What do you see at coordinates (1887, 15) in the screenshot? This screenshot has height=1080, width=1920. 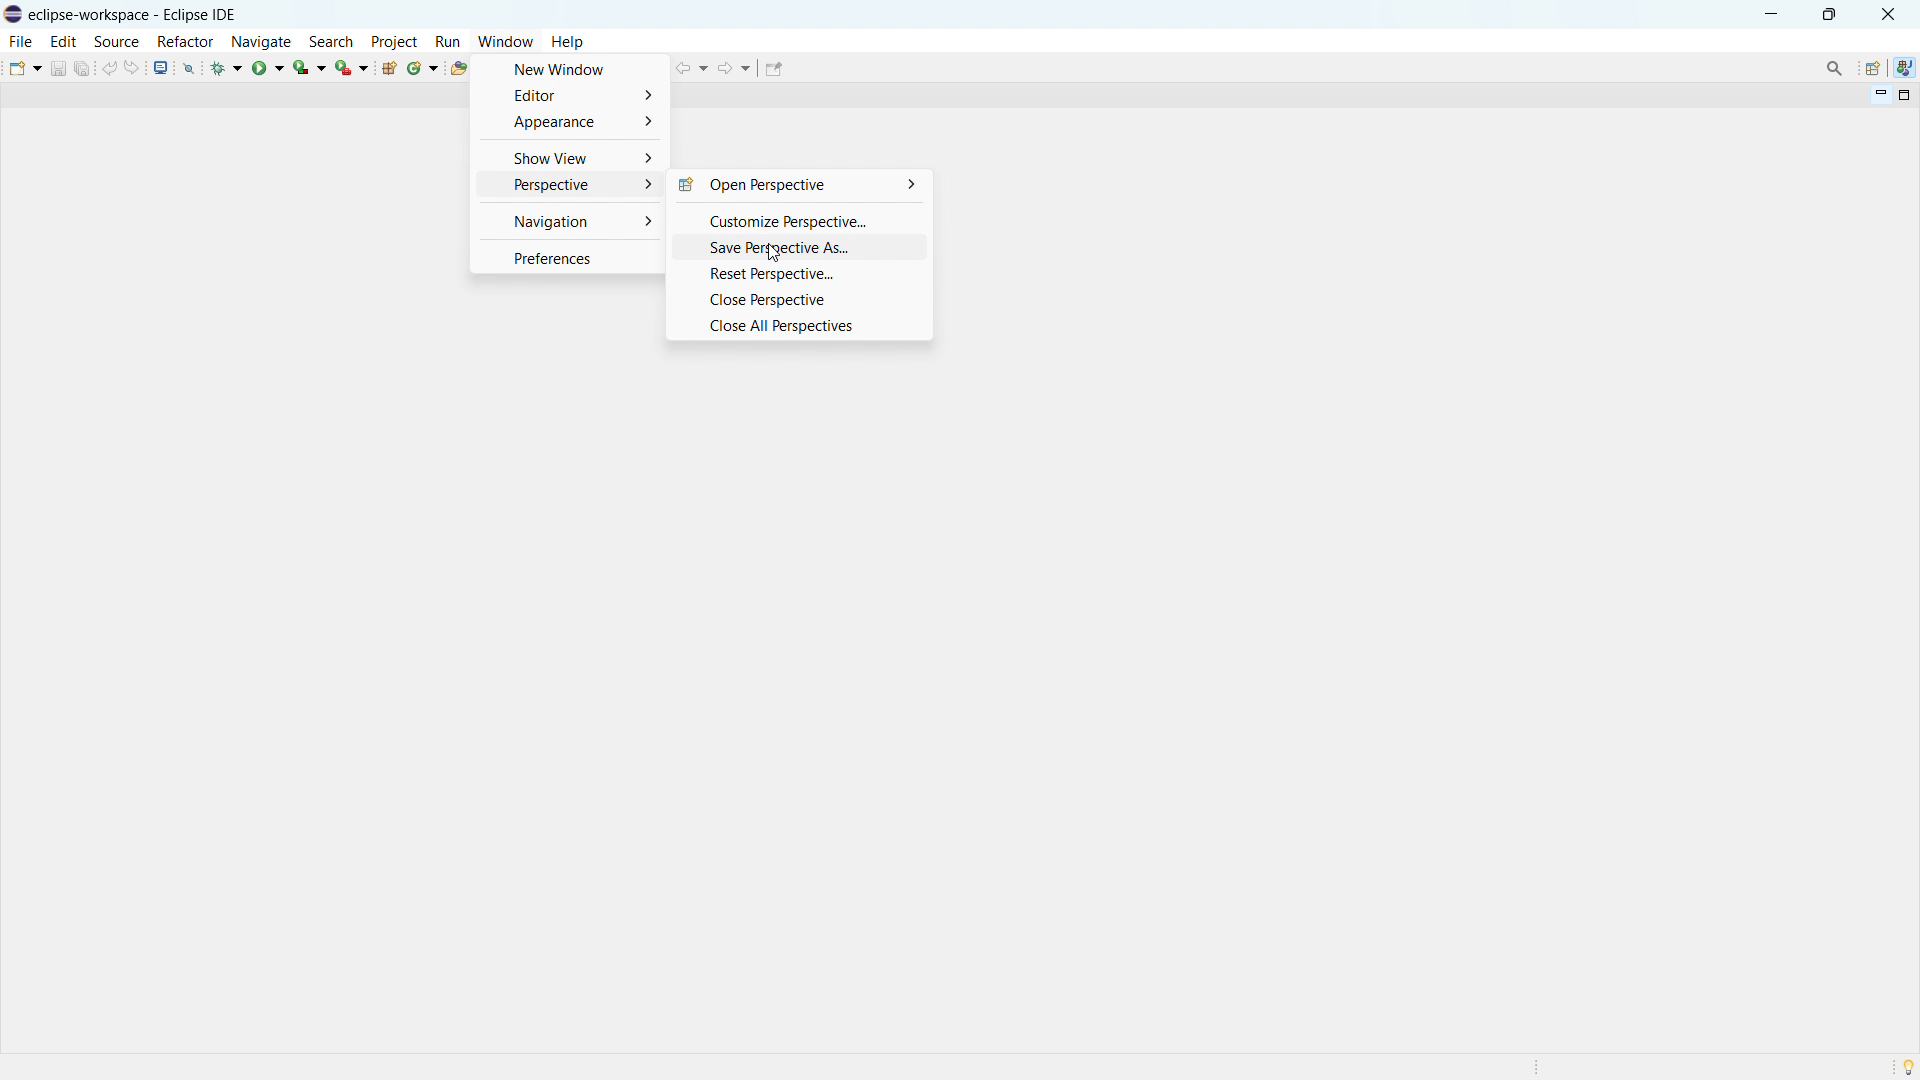 I see `close` at bounding box center [1887, 15].